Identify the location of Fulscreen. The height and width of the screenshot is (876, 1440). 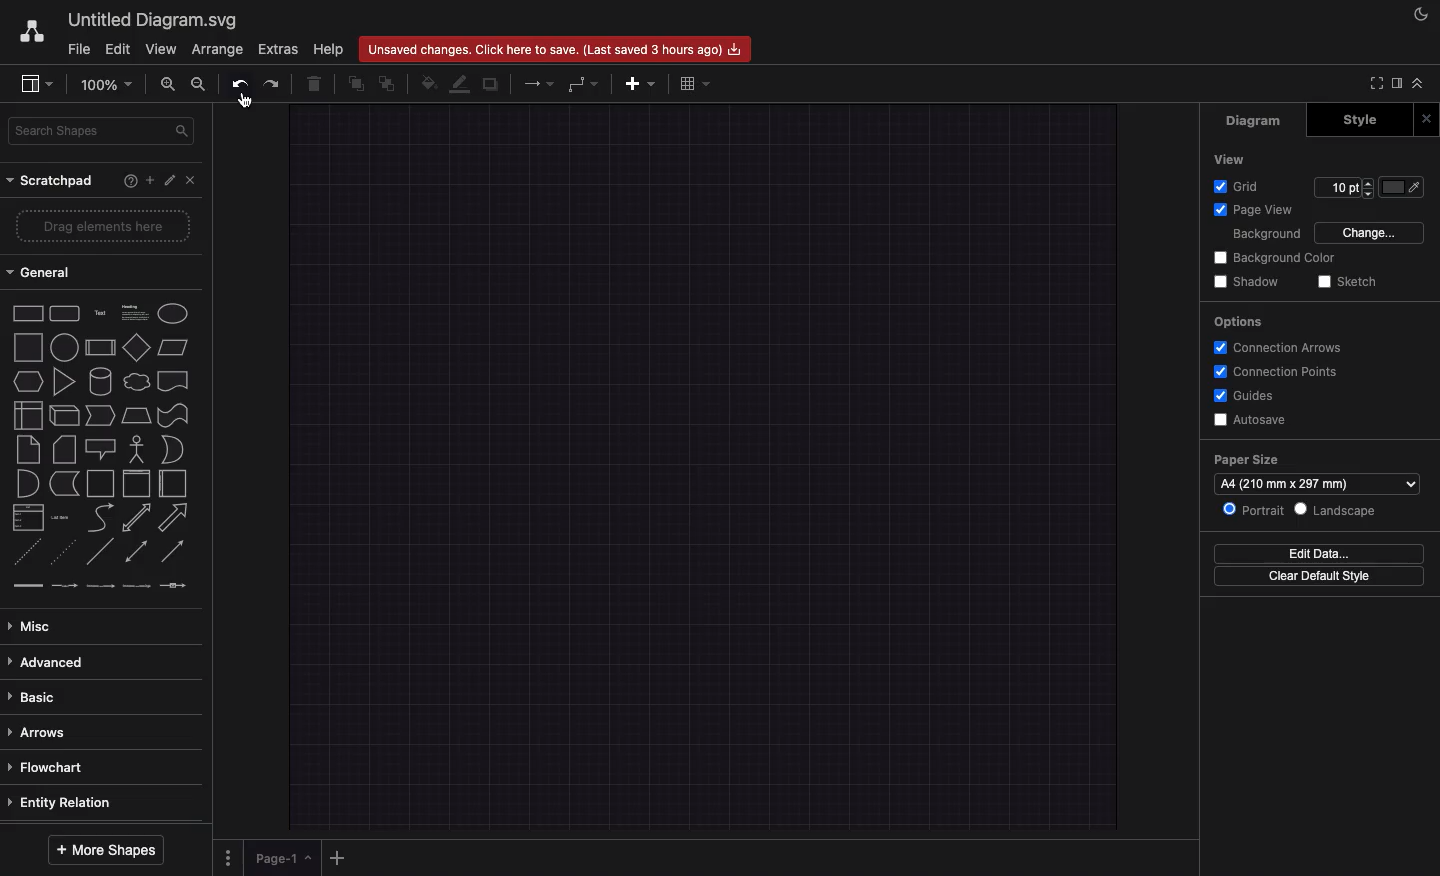
(1376, 83).